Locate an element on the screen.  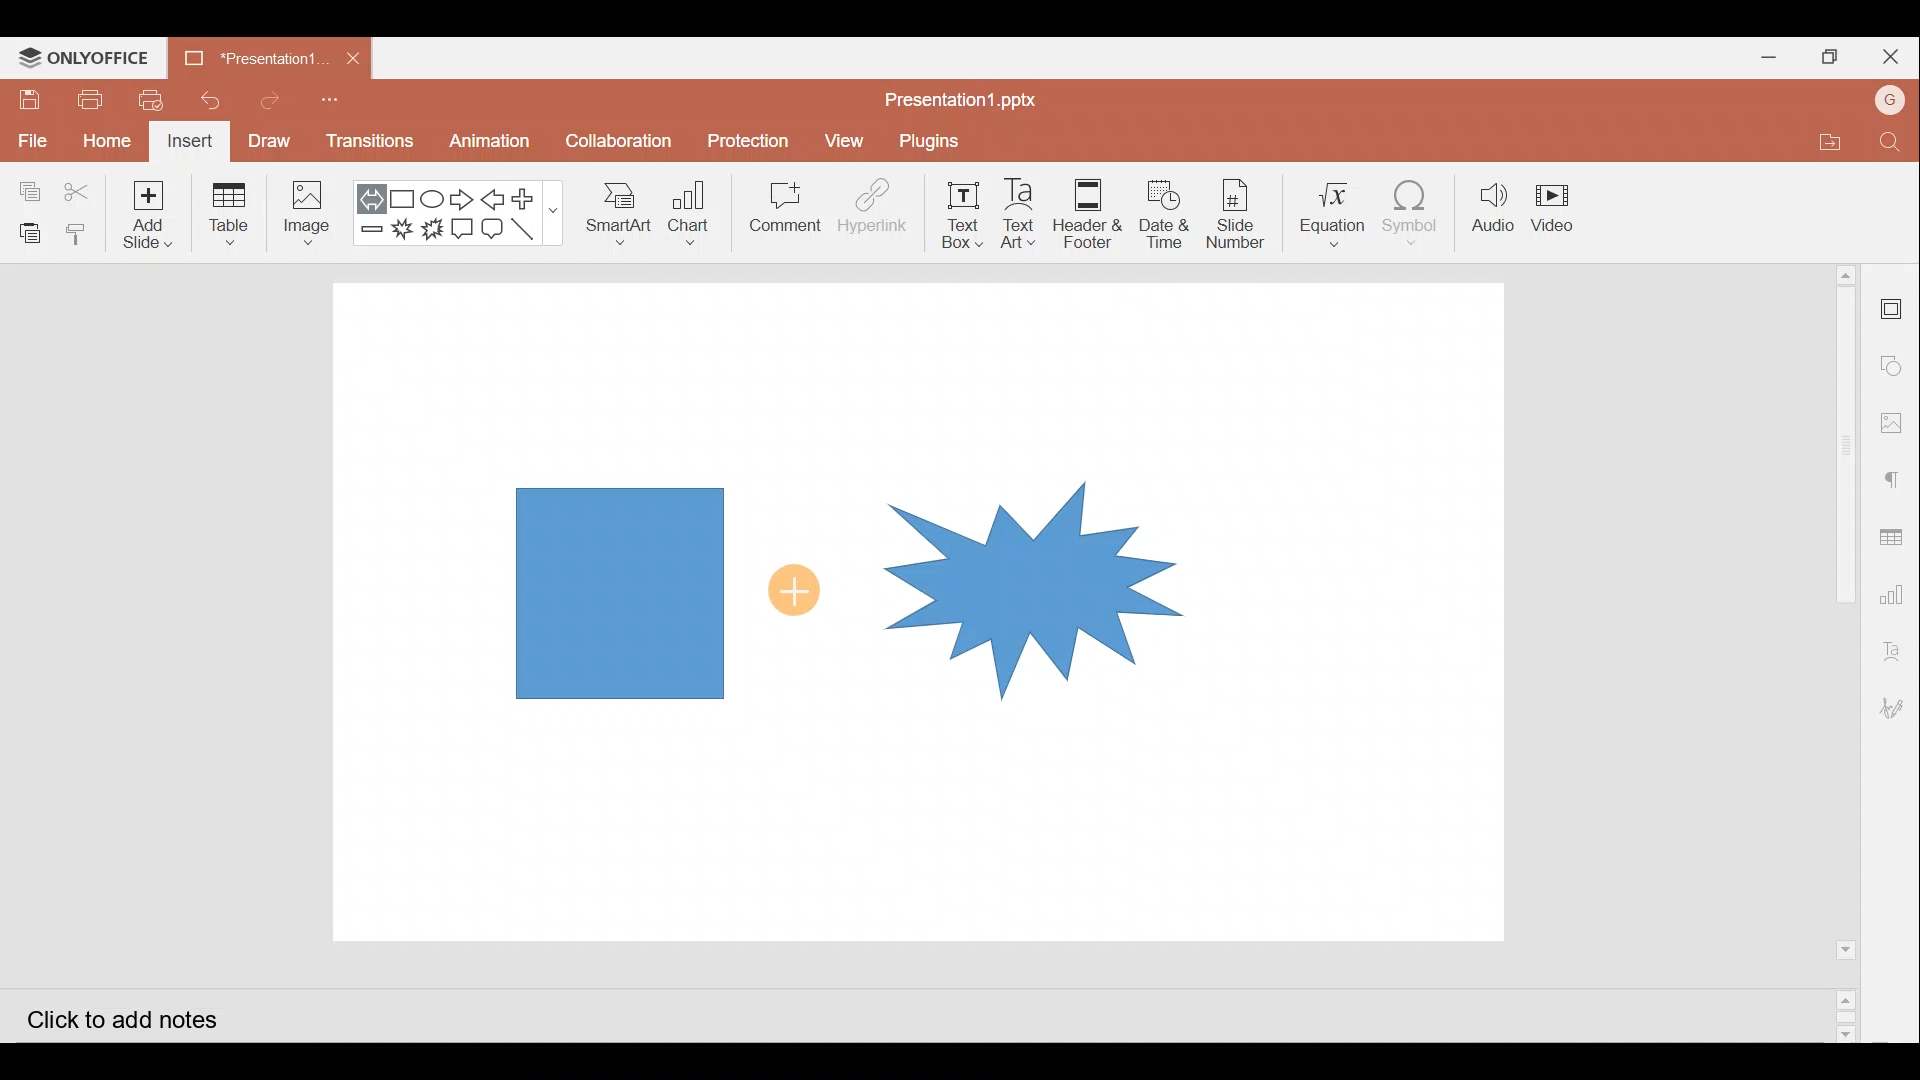
Rectangle shape is located at coordinates (617, 591).